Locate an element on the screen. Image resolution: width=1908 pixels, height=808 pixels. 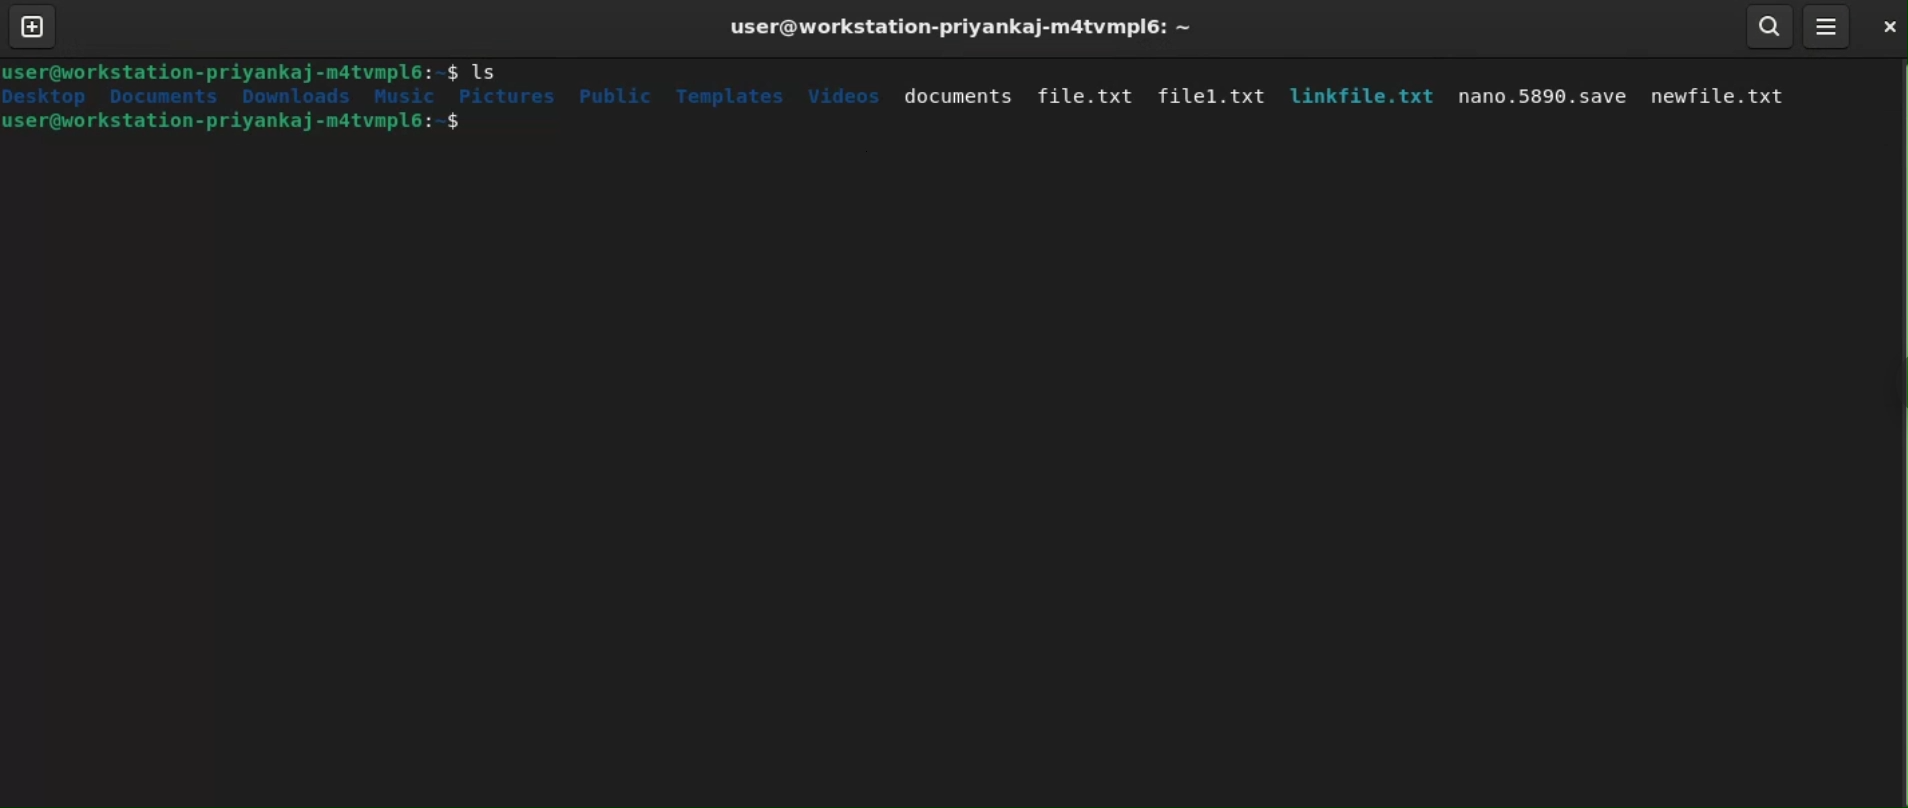
menu is located at coordinates (1825, 25).